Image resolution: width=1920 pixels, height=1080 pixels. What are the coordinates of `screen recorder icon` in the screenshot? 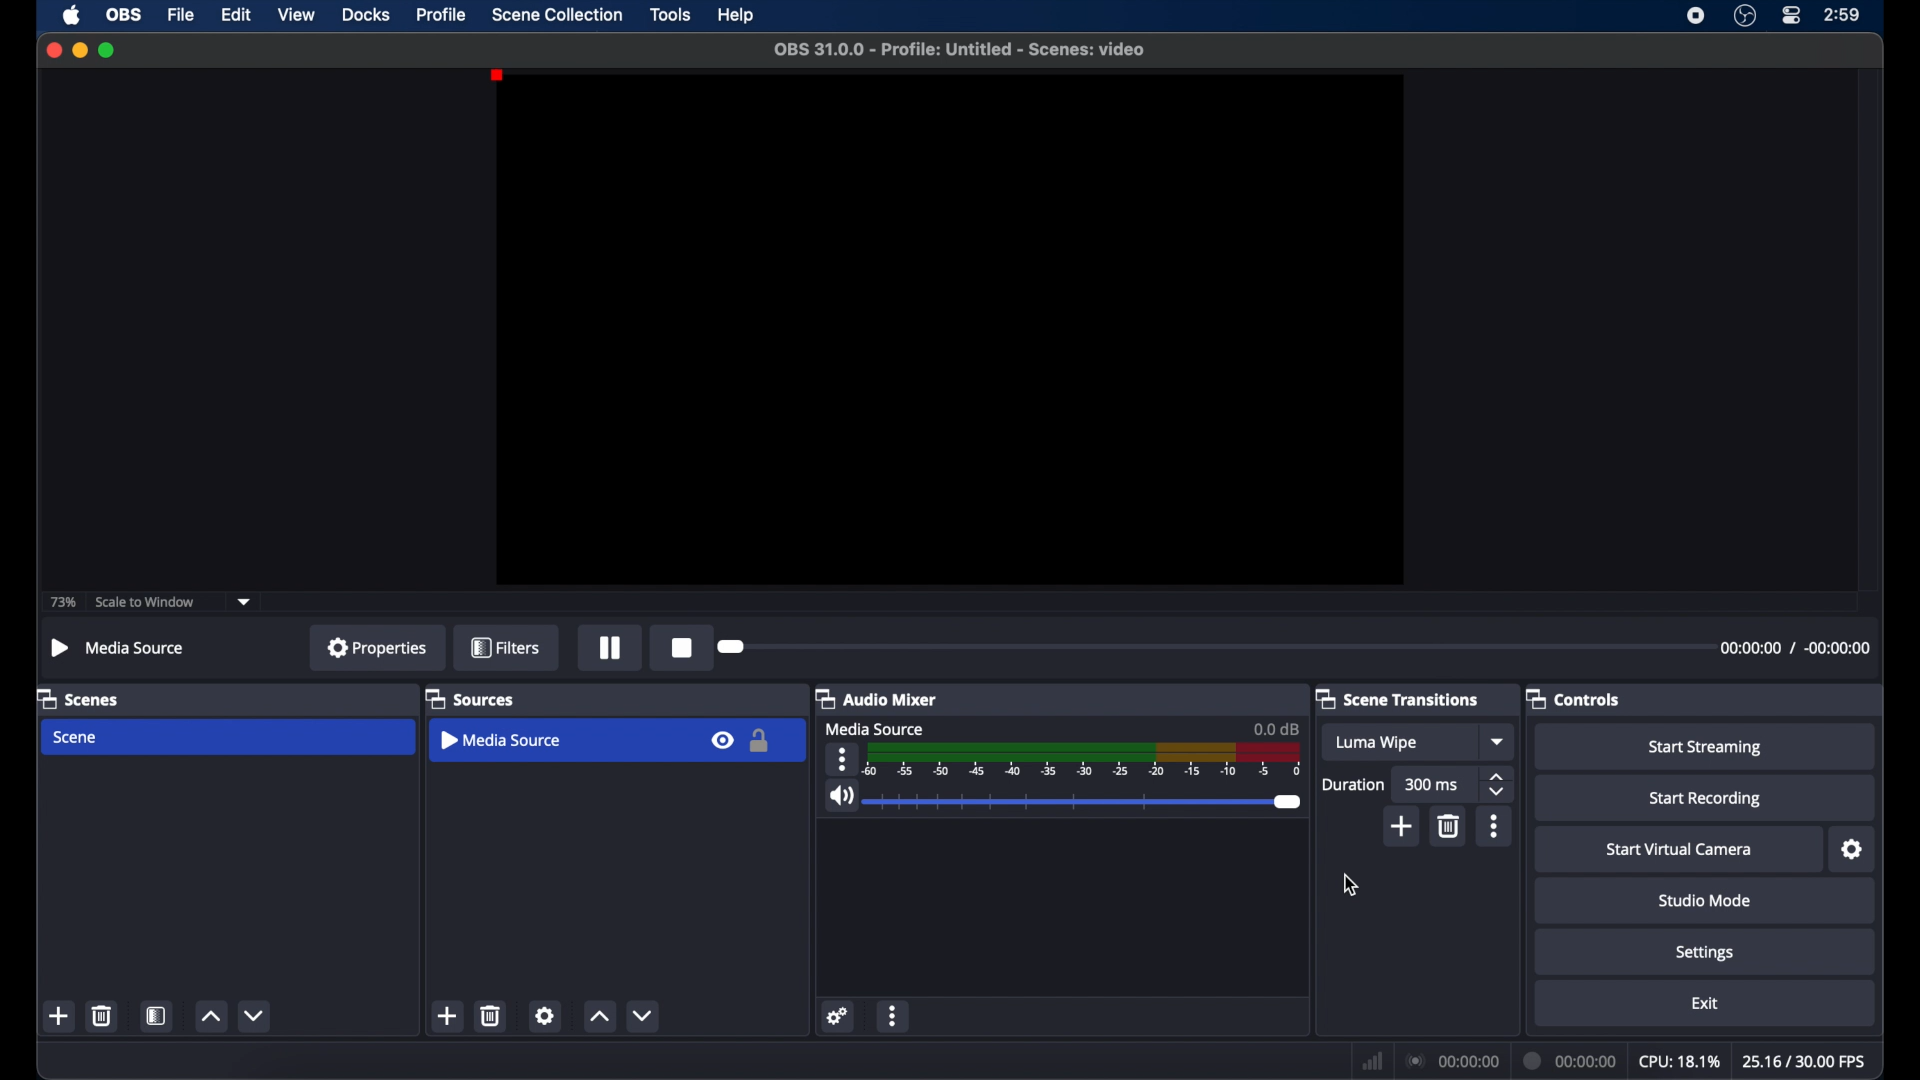 It's located at (1697, 16).